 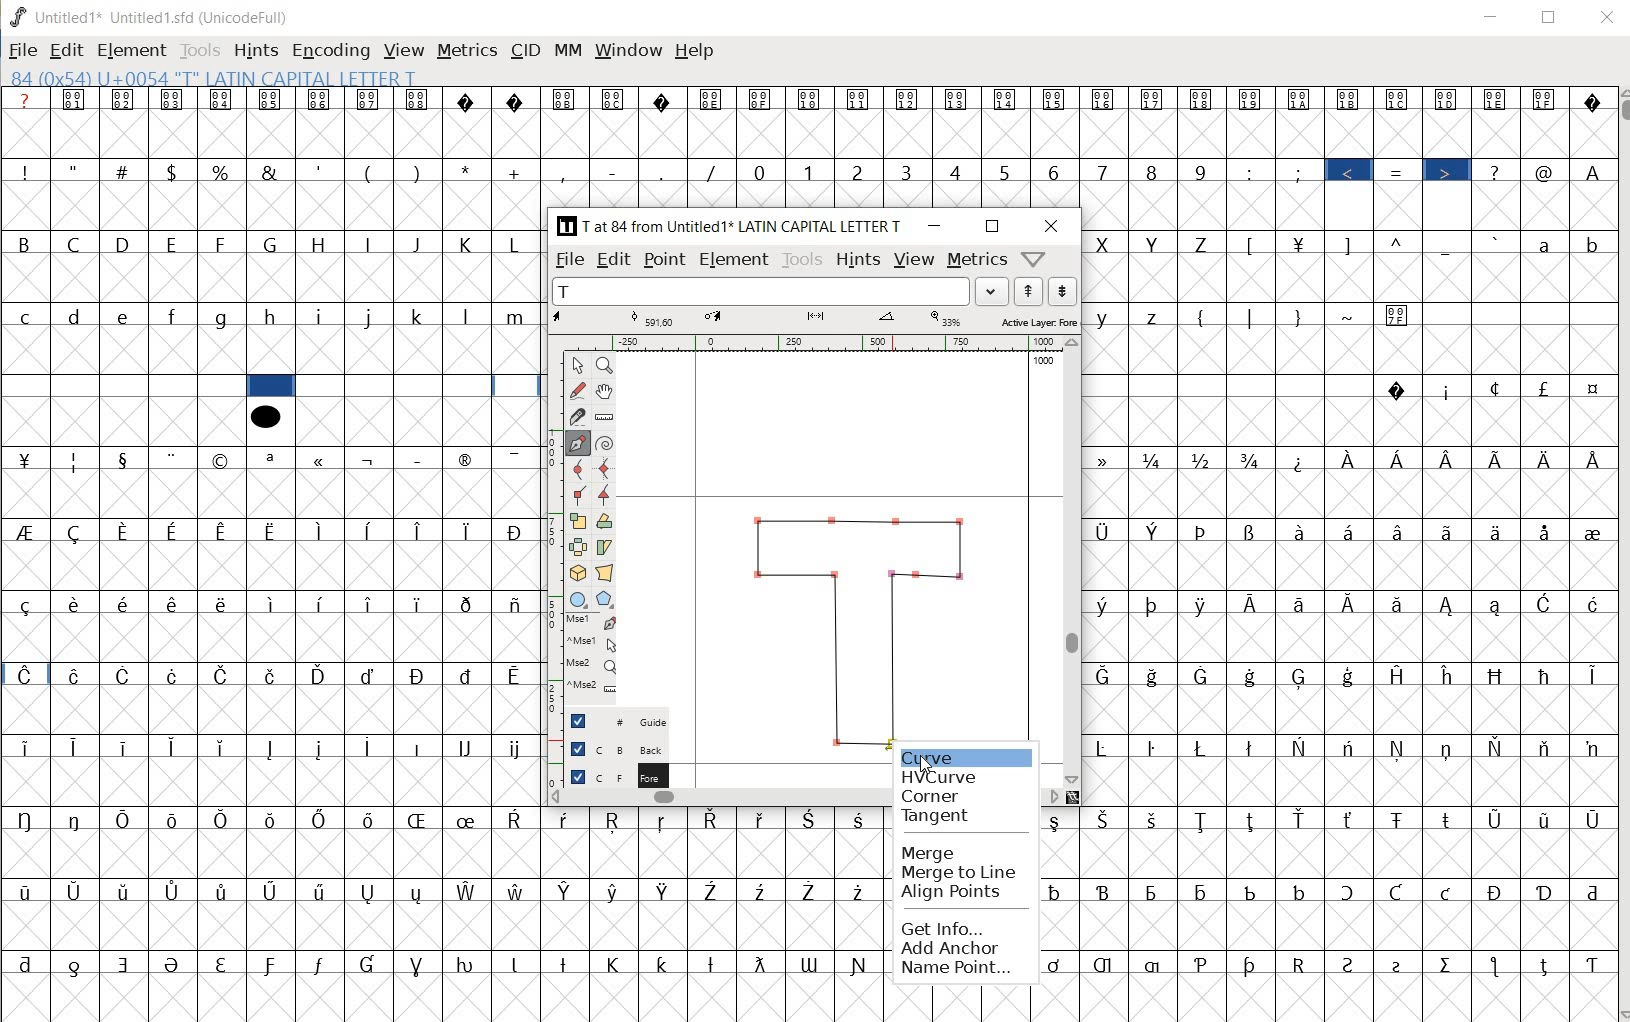 What do you see at coordinates (173, 747) in the screenshot?
I see `Symbol` at bounding box center [173, 747].